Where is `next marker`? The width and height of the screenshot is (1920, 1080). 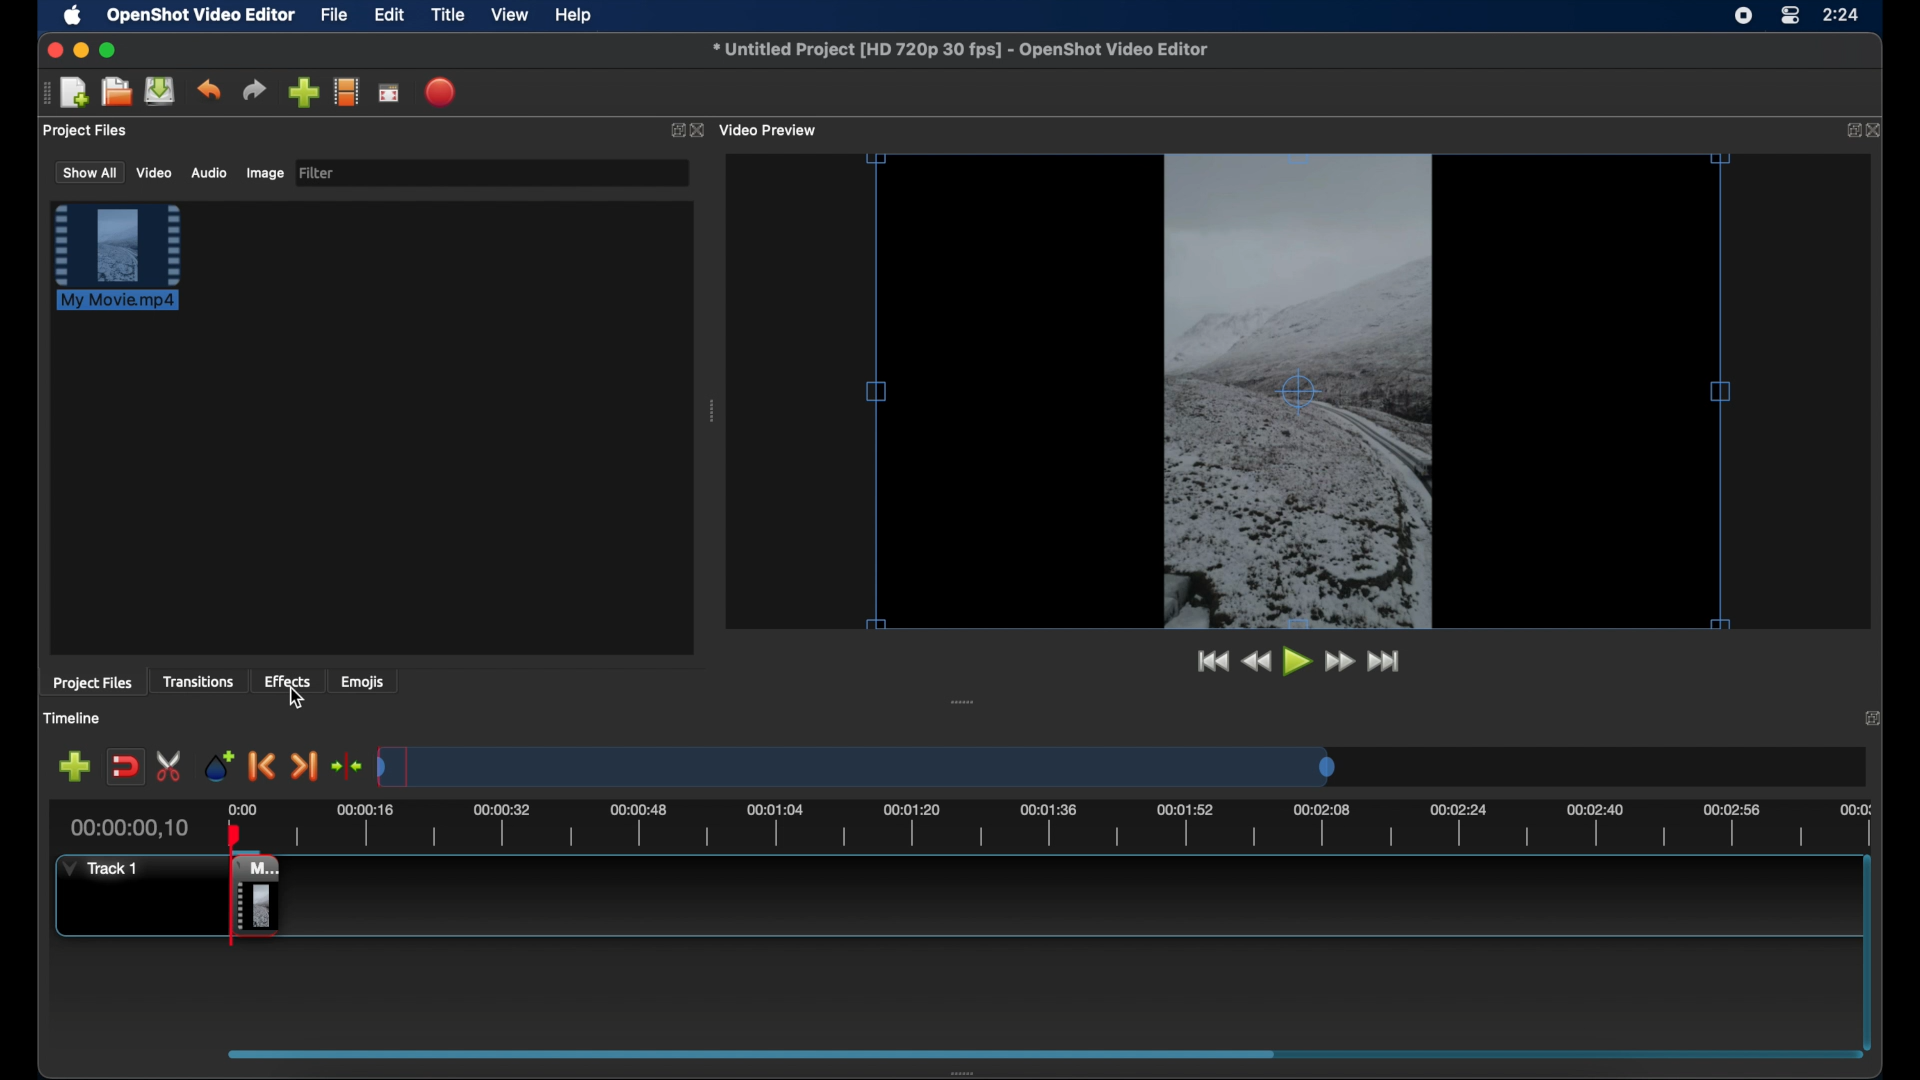 next marker is located at coordinates (305, 766).